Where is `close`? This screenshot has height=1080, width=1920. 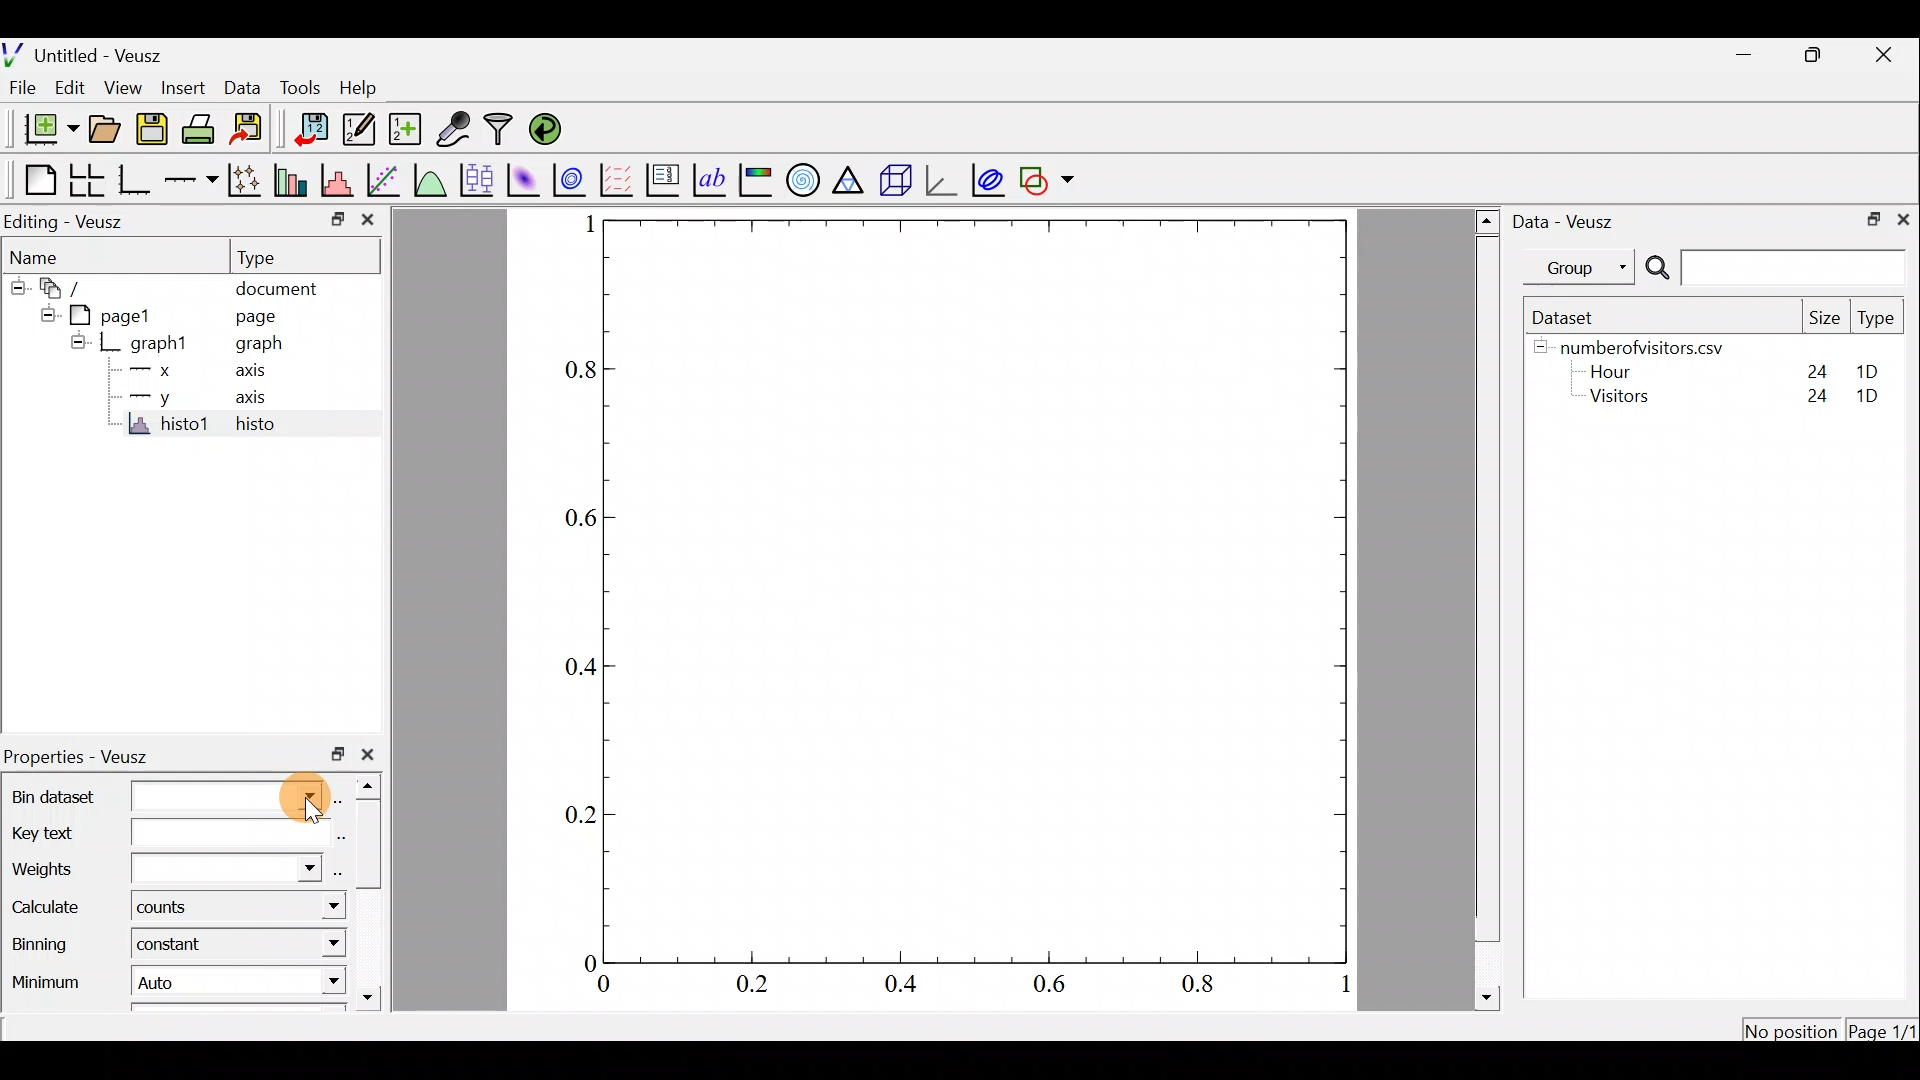 close is located at coordinates (1888, 58).